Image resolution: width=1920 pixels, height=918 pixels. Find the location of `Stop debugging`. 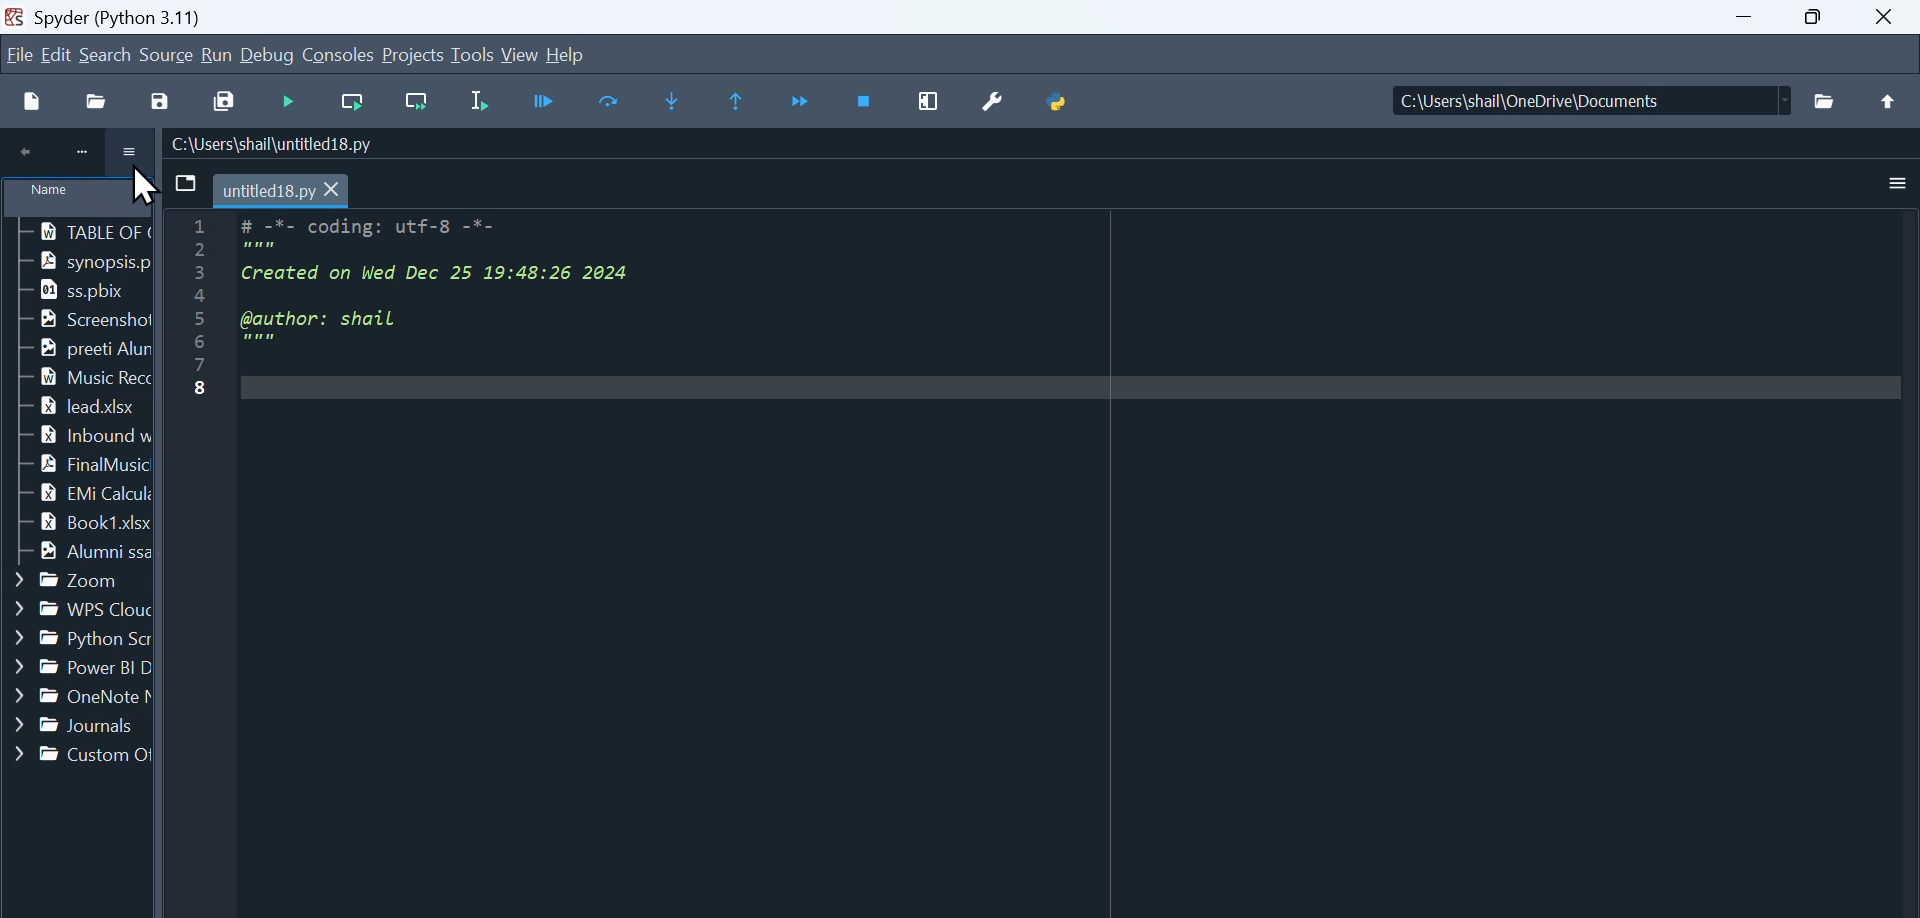

Stop debugging is located at coordinates (867, 102).